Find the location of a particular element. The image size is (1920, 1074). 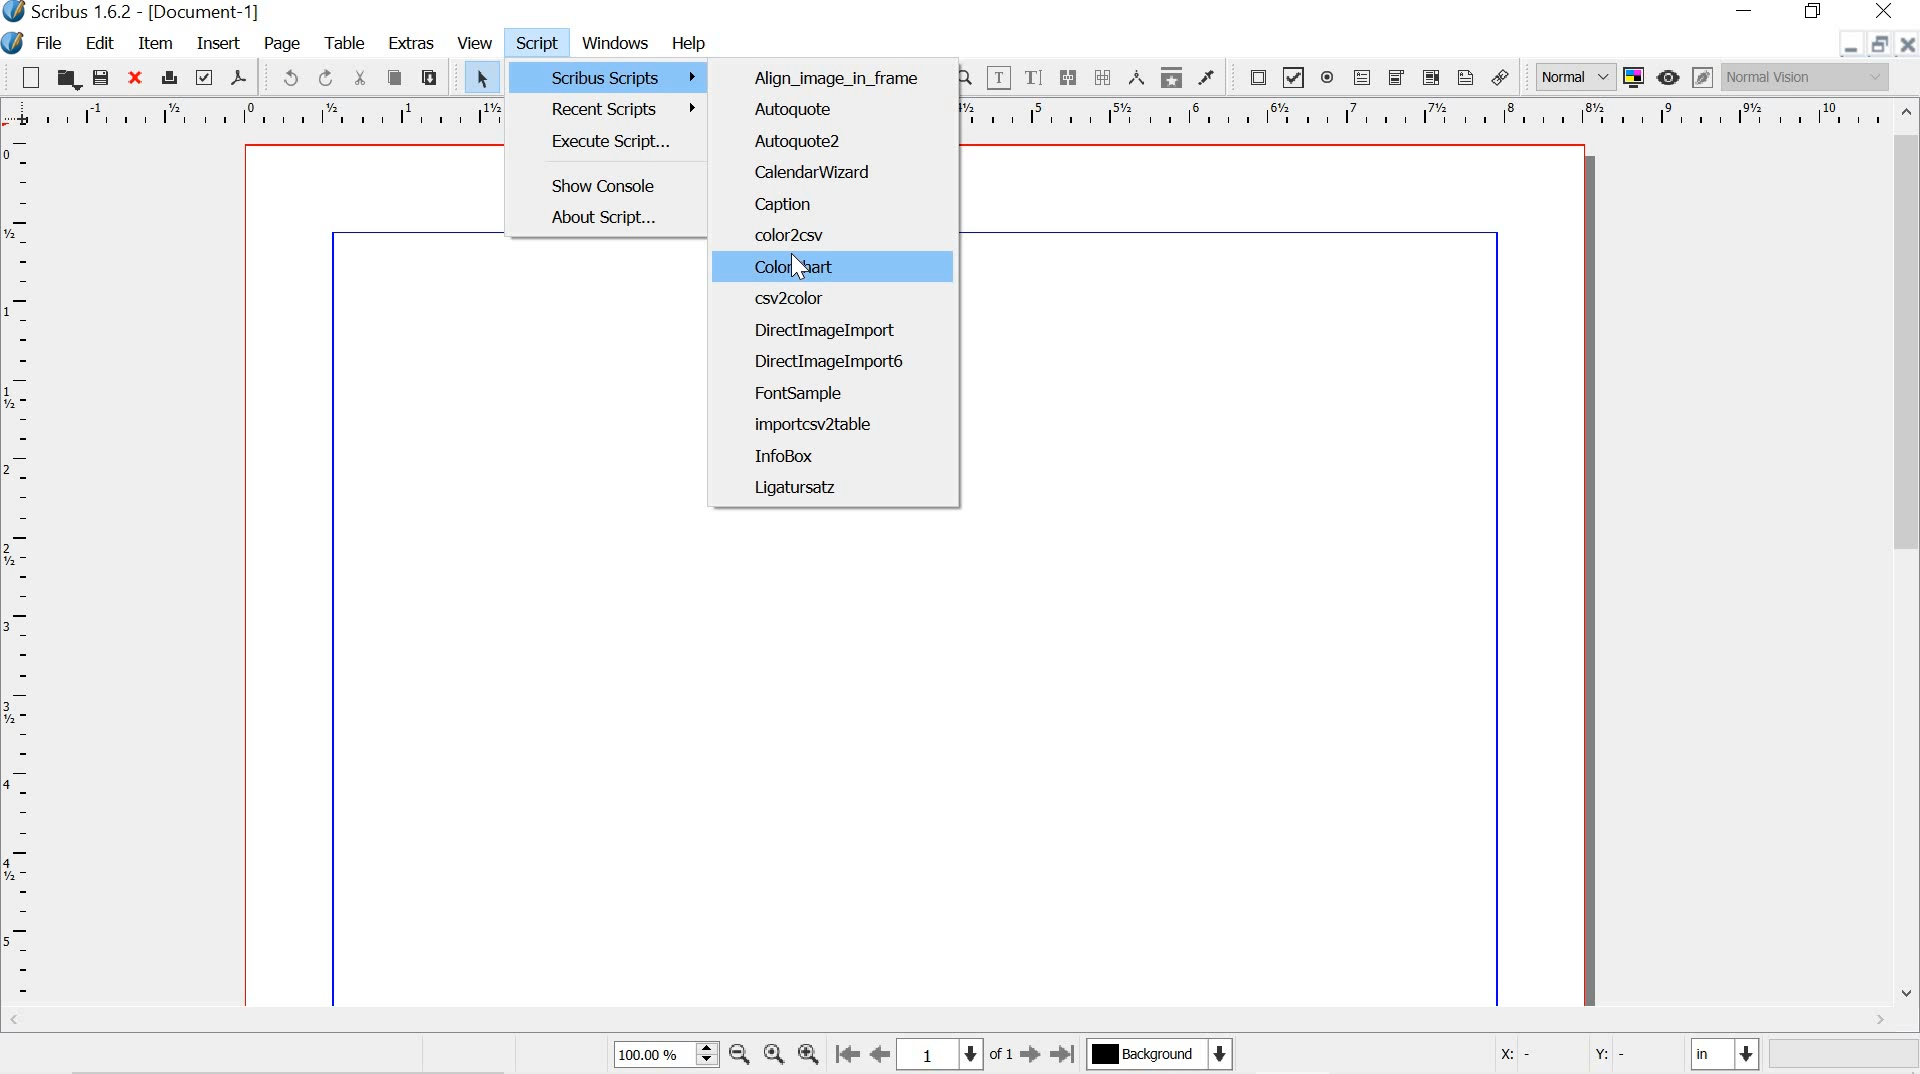

Normal Vision is located at coordinates (1805, 77).